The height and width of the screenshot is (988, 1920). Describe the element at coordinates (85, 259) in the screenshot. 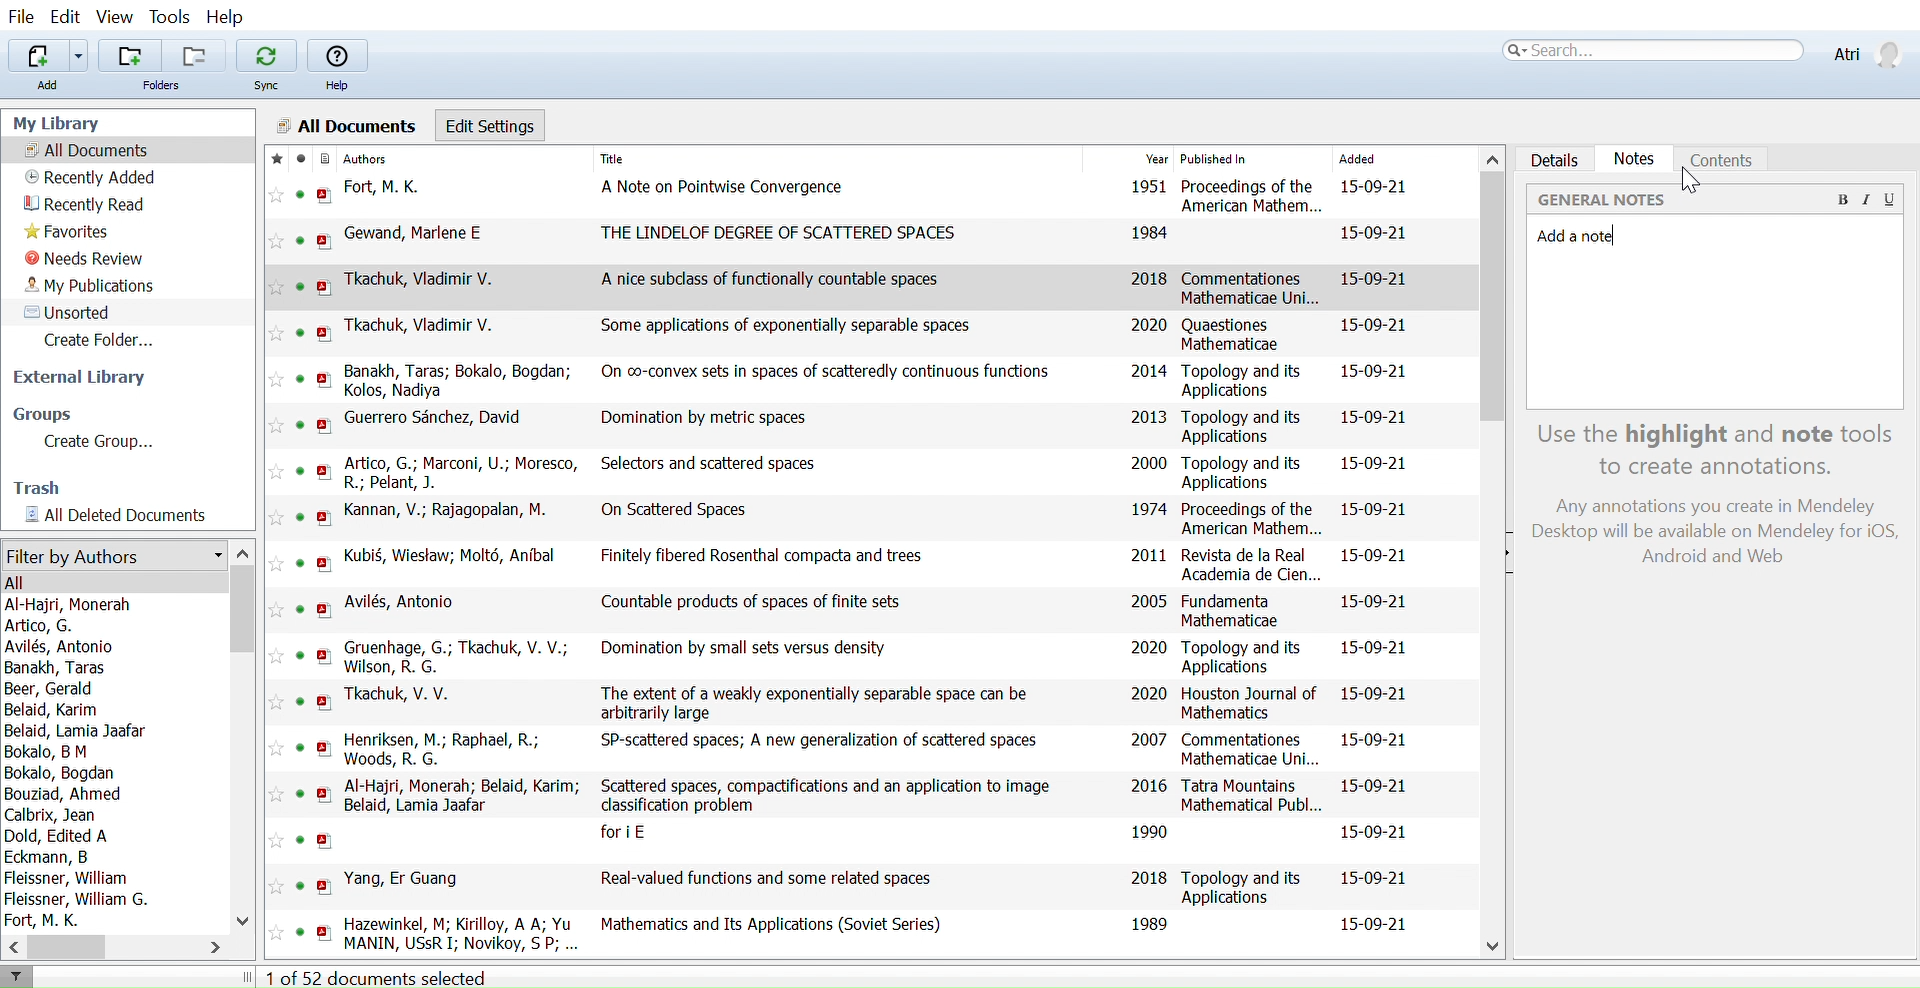

I see `Needs review` at that location.